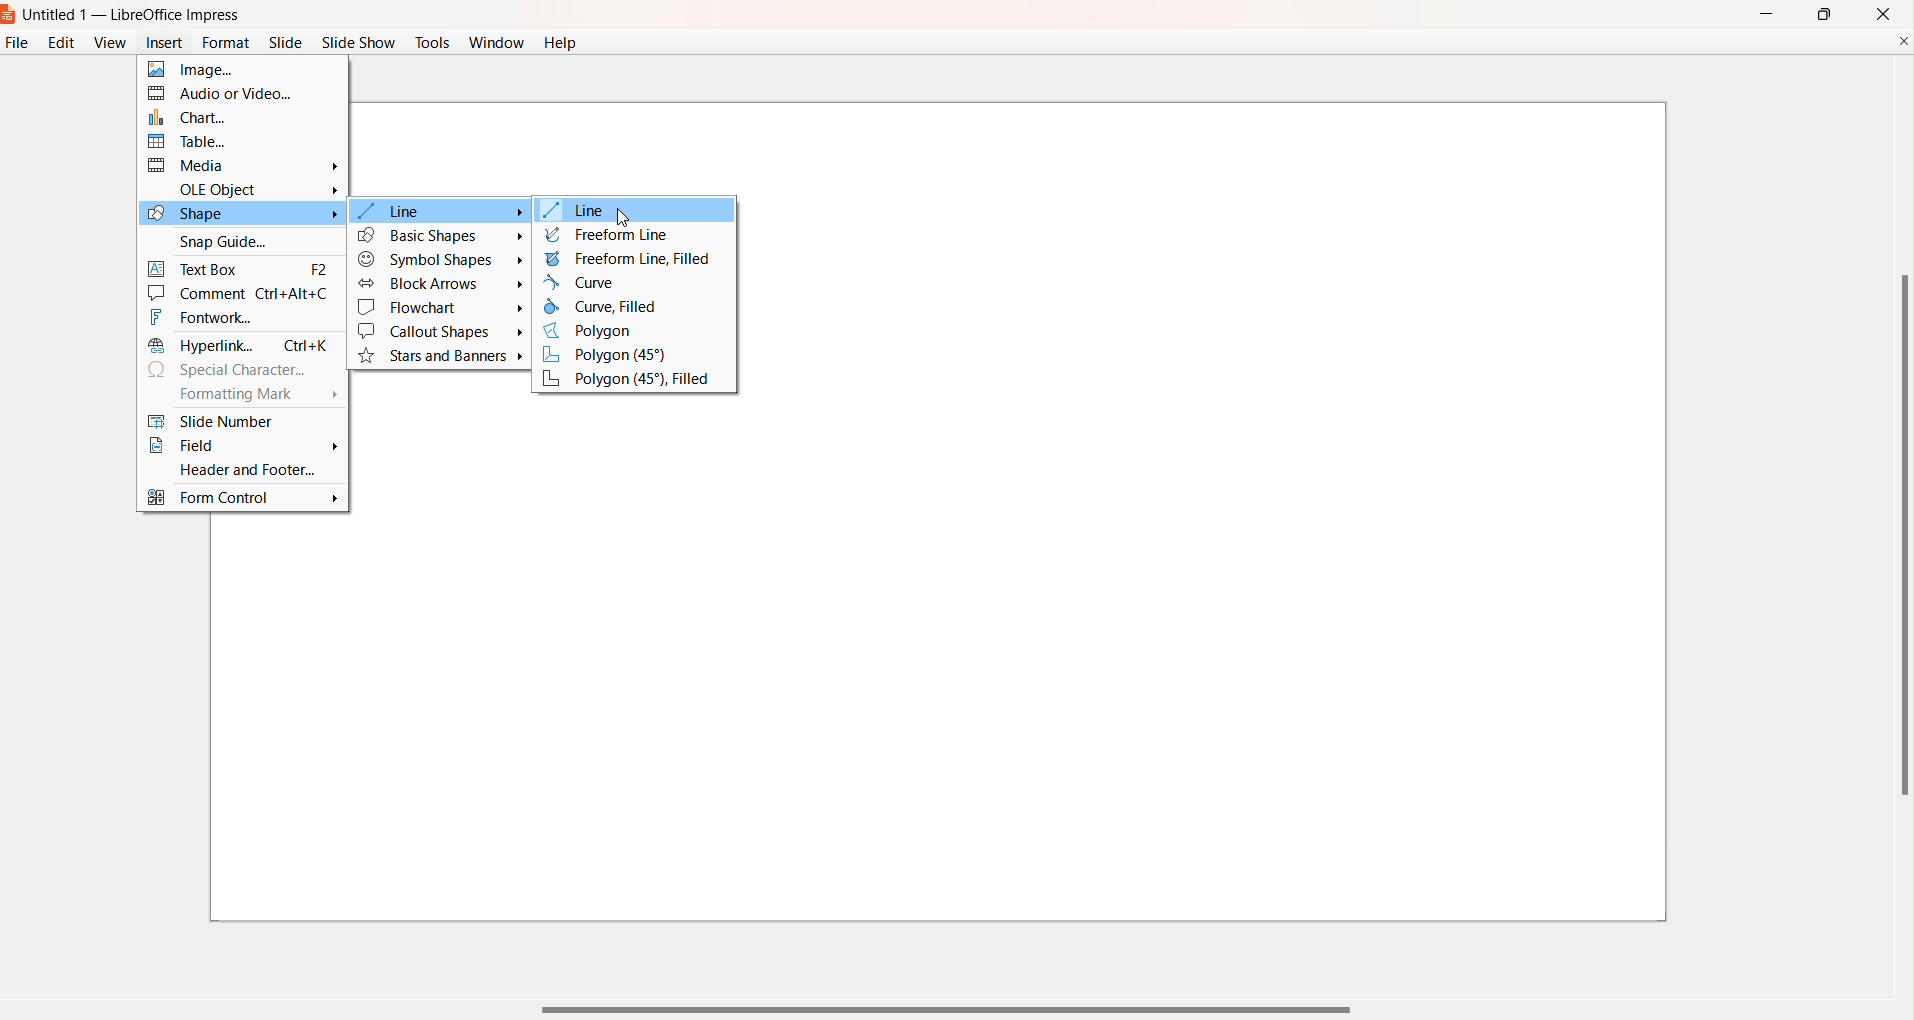 The height and width of the screenshot is (1020, 1914). What do you see at coordinates (232, 93) in the screenshot?
I see `Audio or Video` at bounding box center [232, 93].